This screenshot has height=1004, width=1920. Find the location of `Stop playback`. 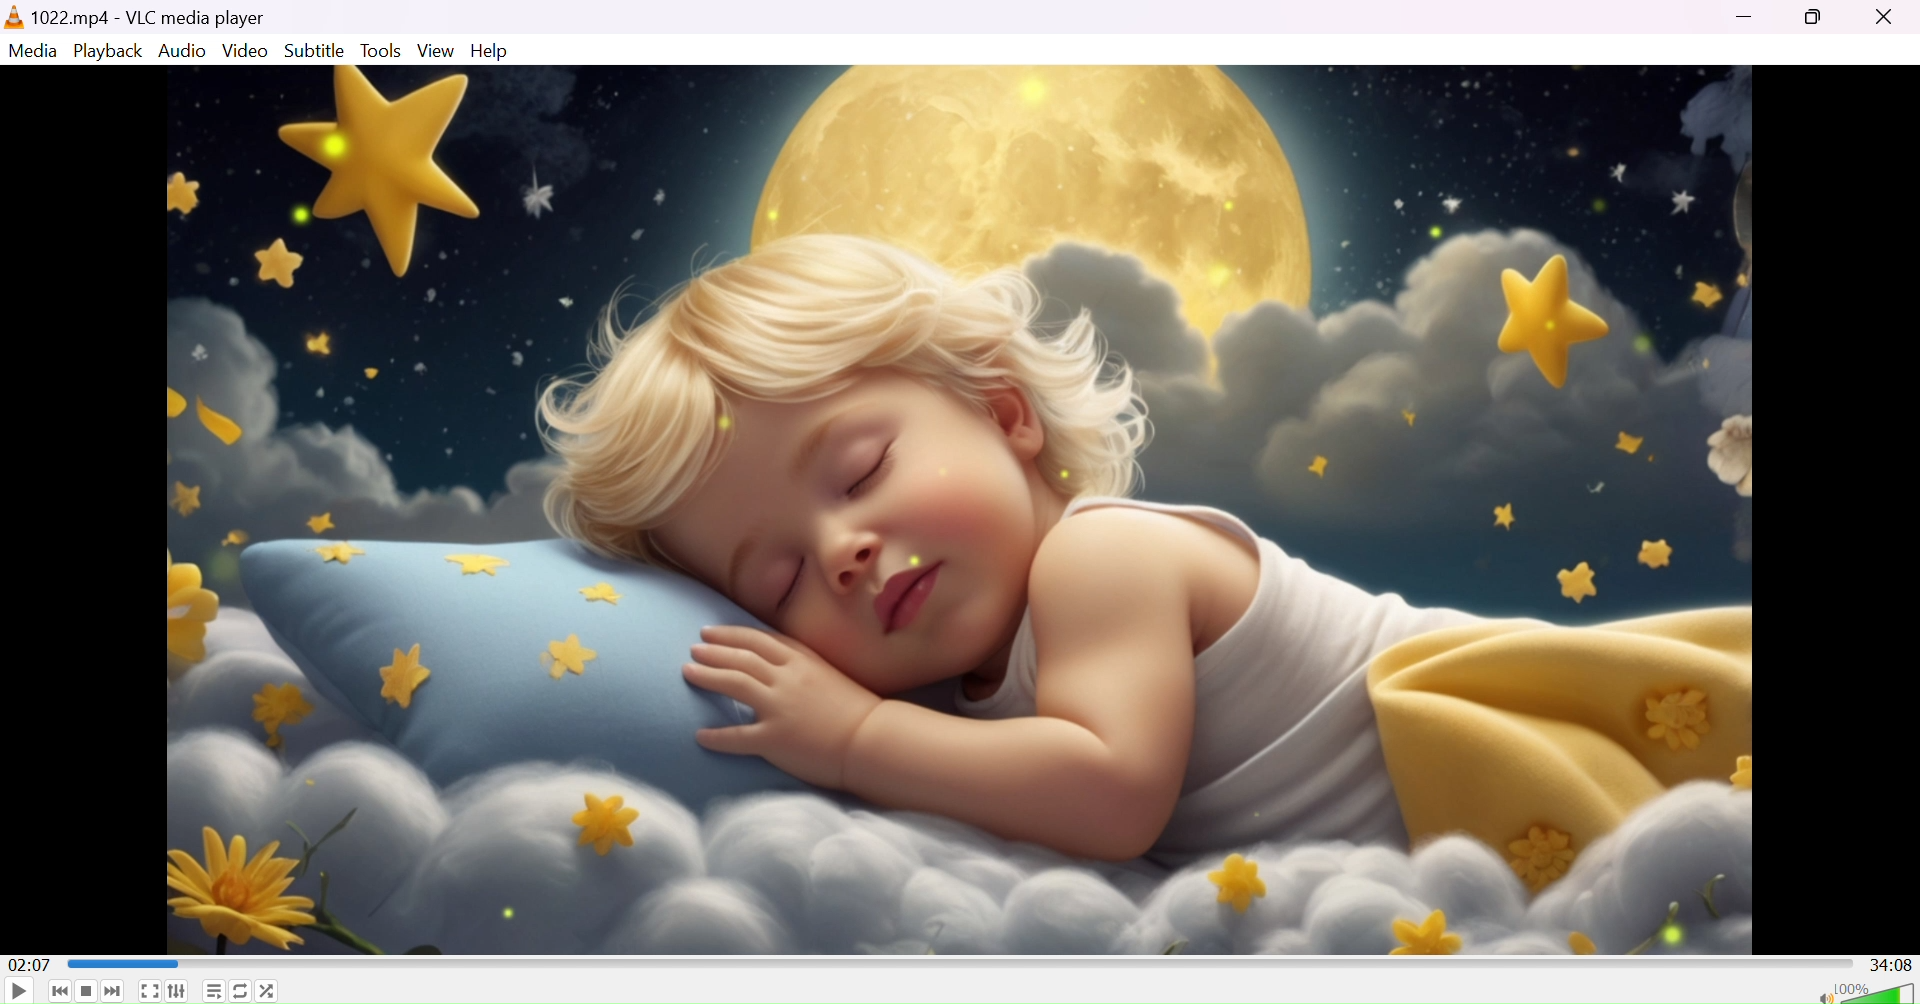

Stop playback is located at coordinates (88, 991).